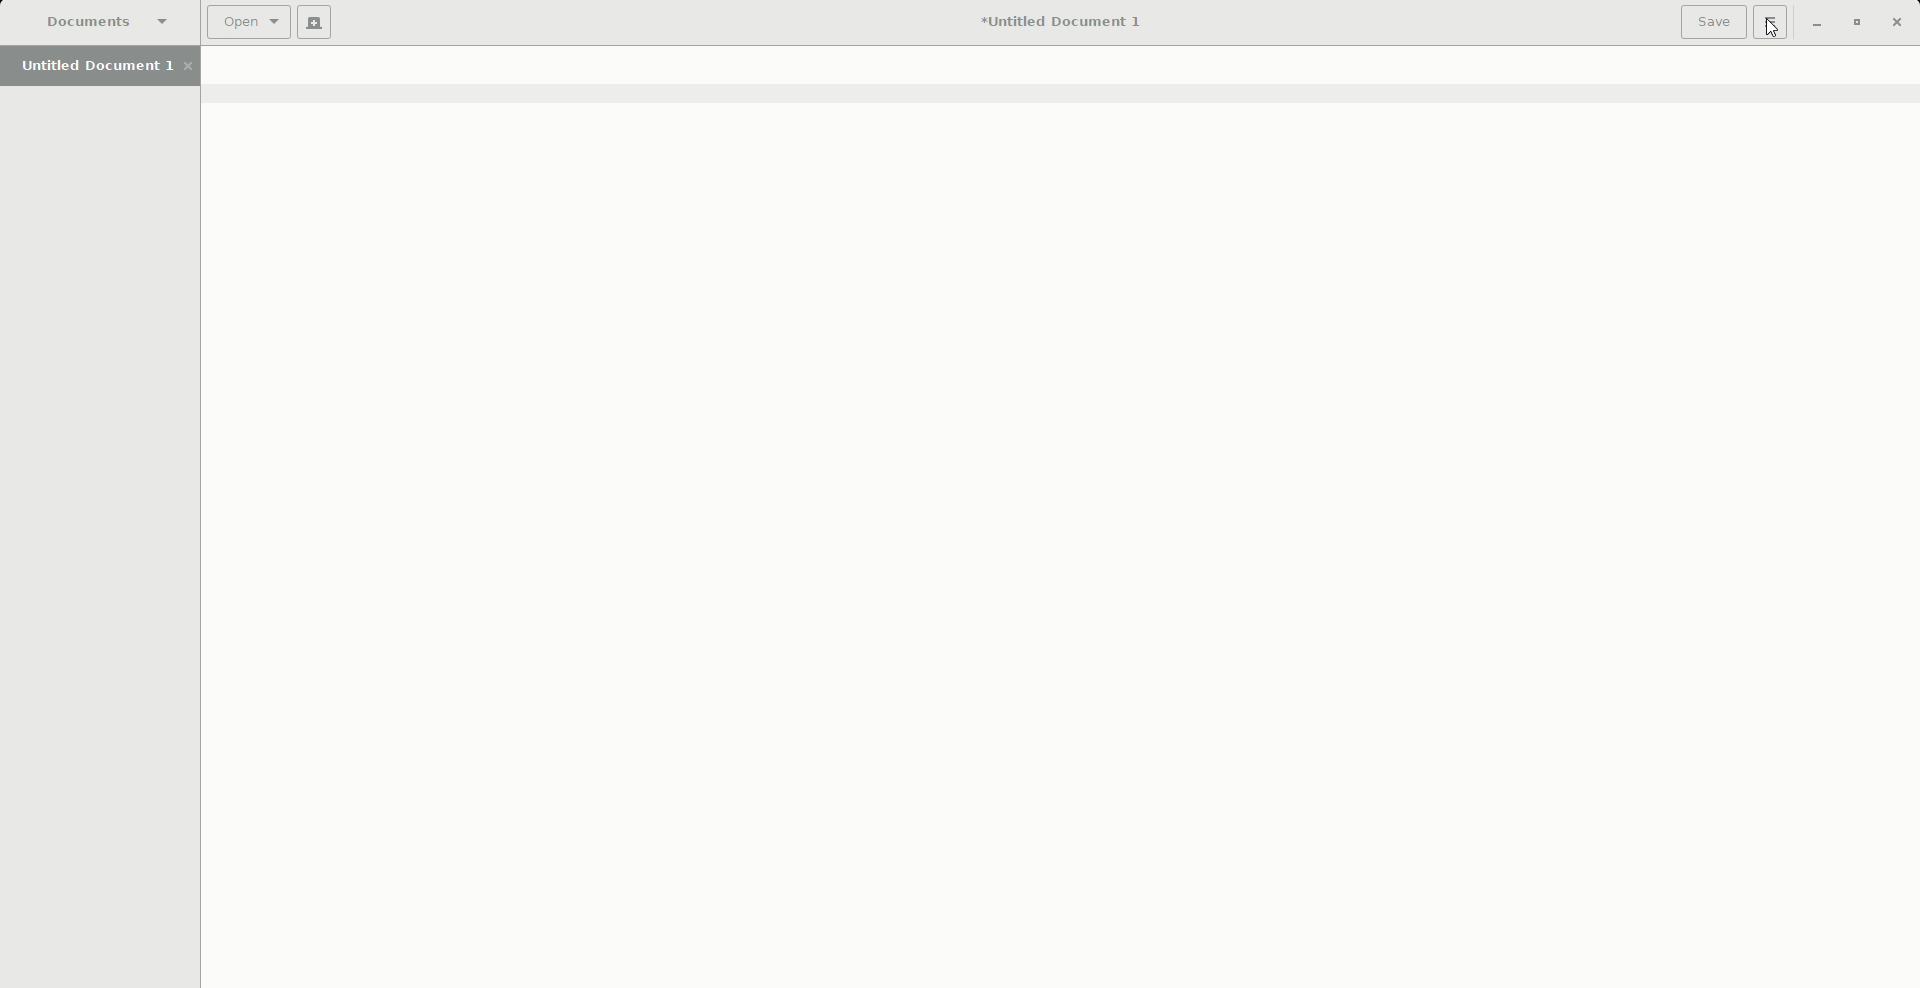 This screenshot has height=988, width=1920. Describe the element at coordinates (1897, 21) in the screenshot. I see `Close` at that location.